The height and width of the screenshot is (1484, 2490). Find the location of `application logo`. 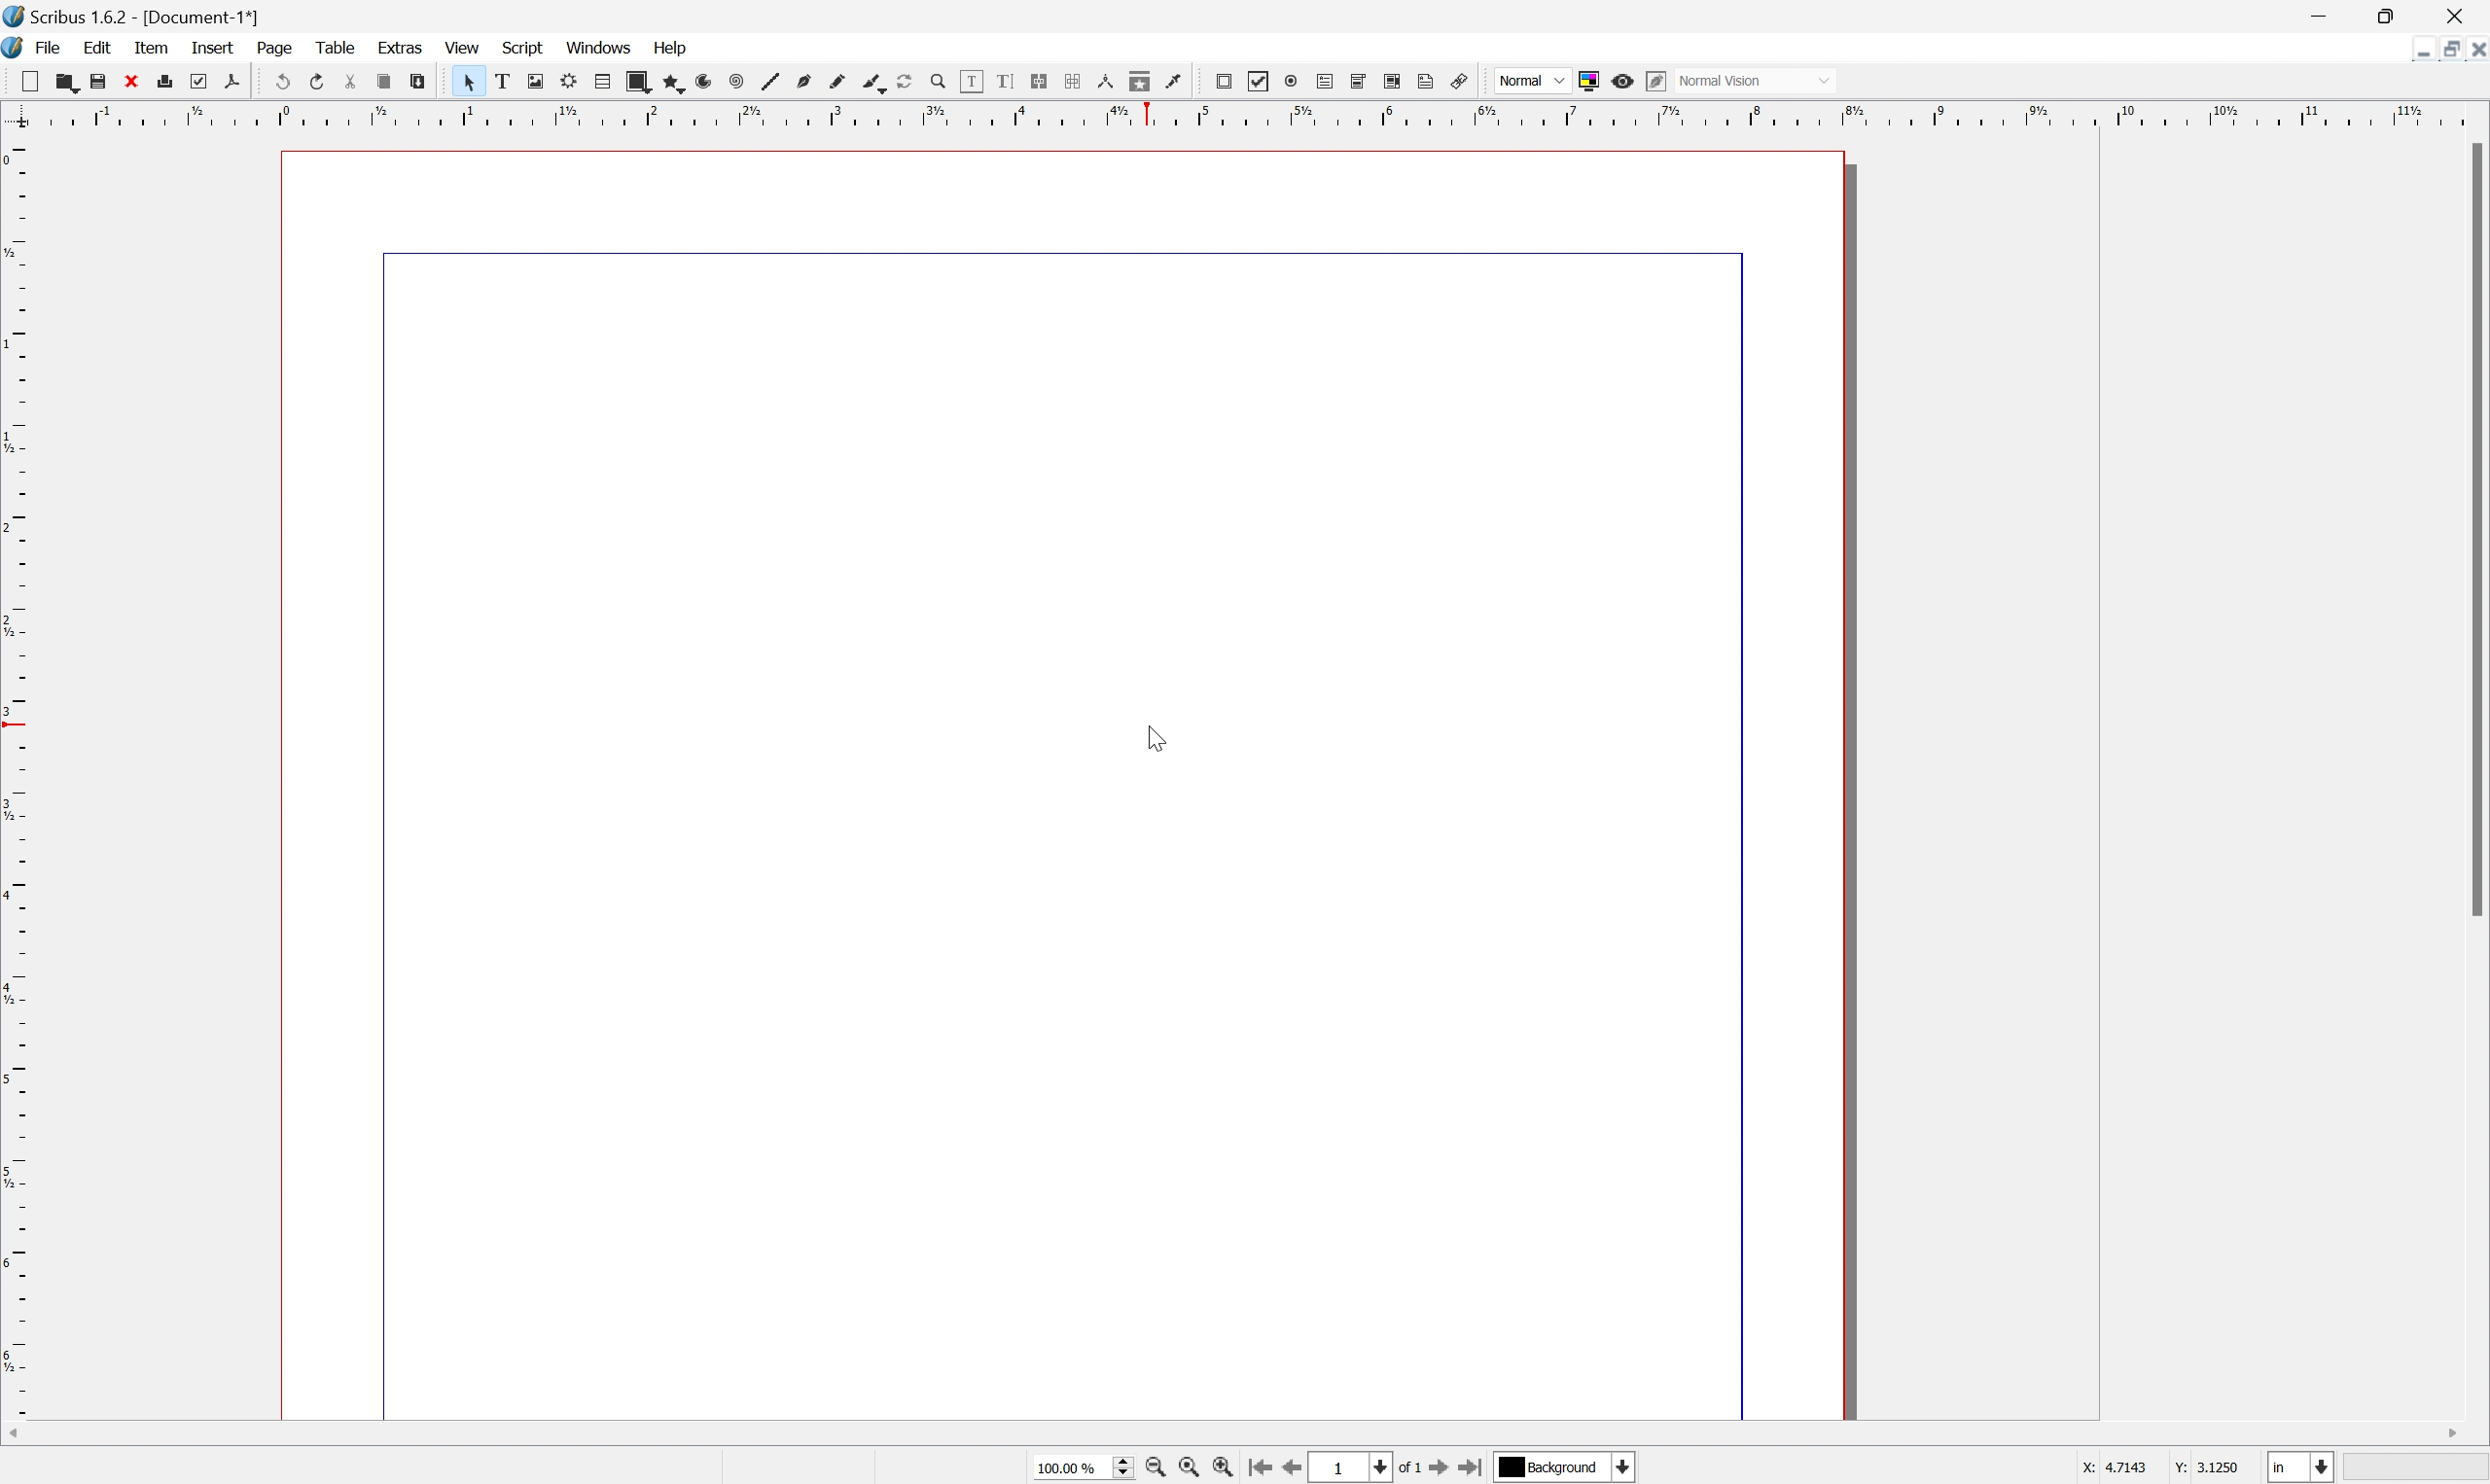

application logo is located at coordinates (16, 47).